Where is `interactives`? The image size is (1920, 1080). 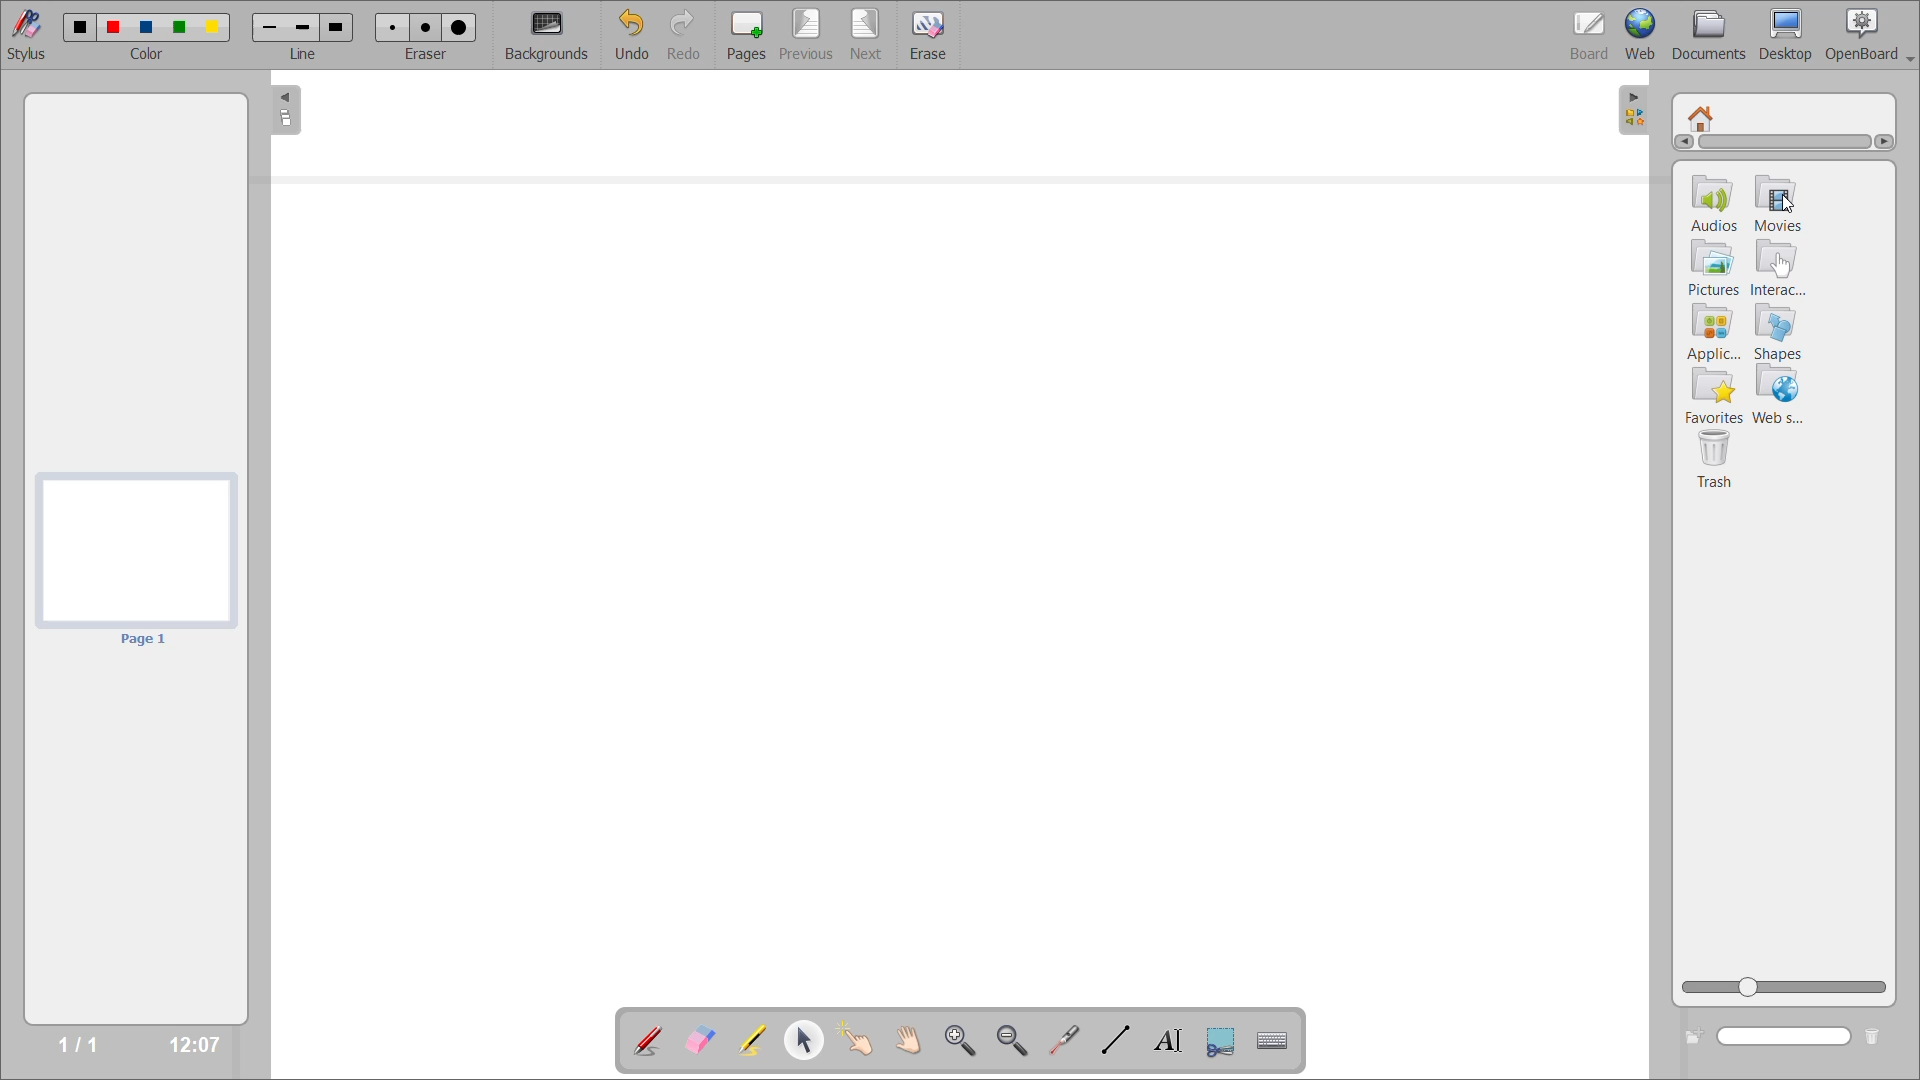
interactives is located at coordinates (1779, 269).